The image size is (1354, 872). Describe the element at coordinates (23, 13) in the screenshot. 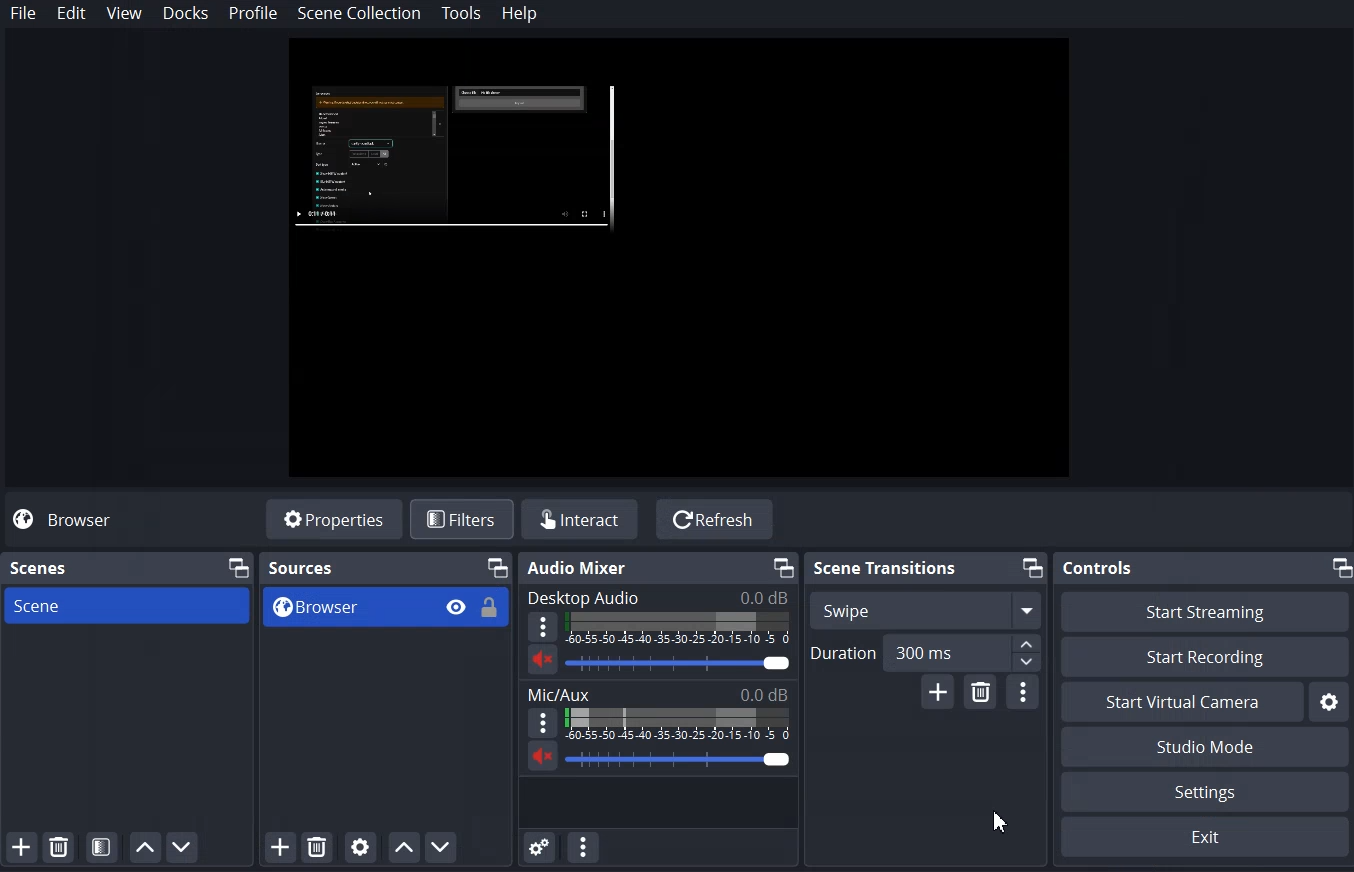

I see `File` at that location.